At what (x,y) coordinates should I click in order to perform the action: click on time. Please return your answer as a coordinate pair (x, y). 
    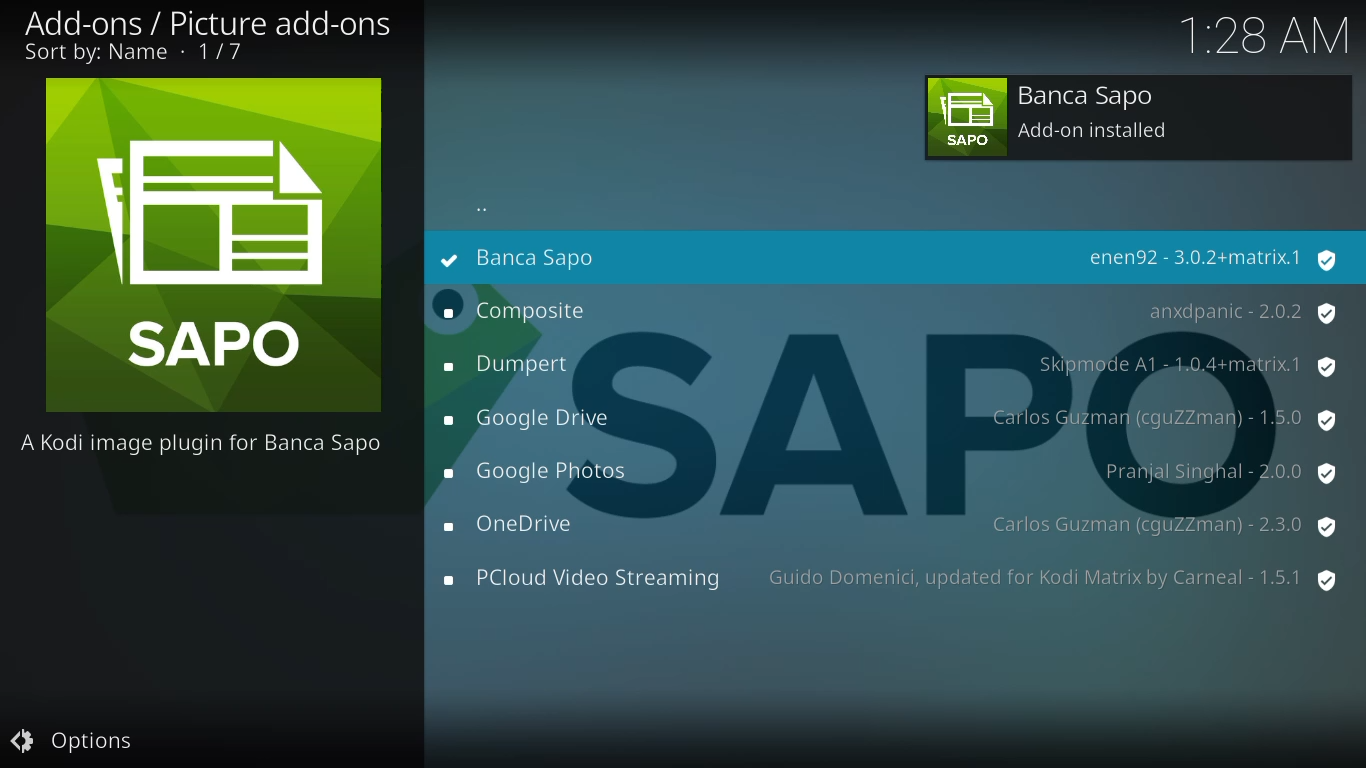
    Looking at the image, I should click on (1266, 35).